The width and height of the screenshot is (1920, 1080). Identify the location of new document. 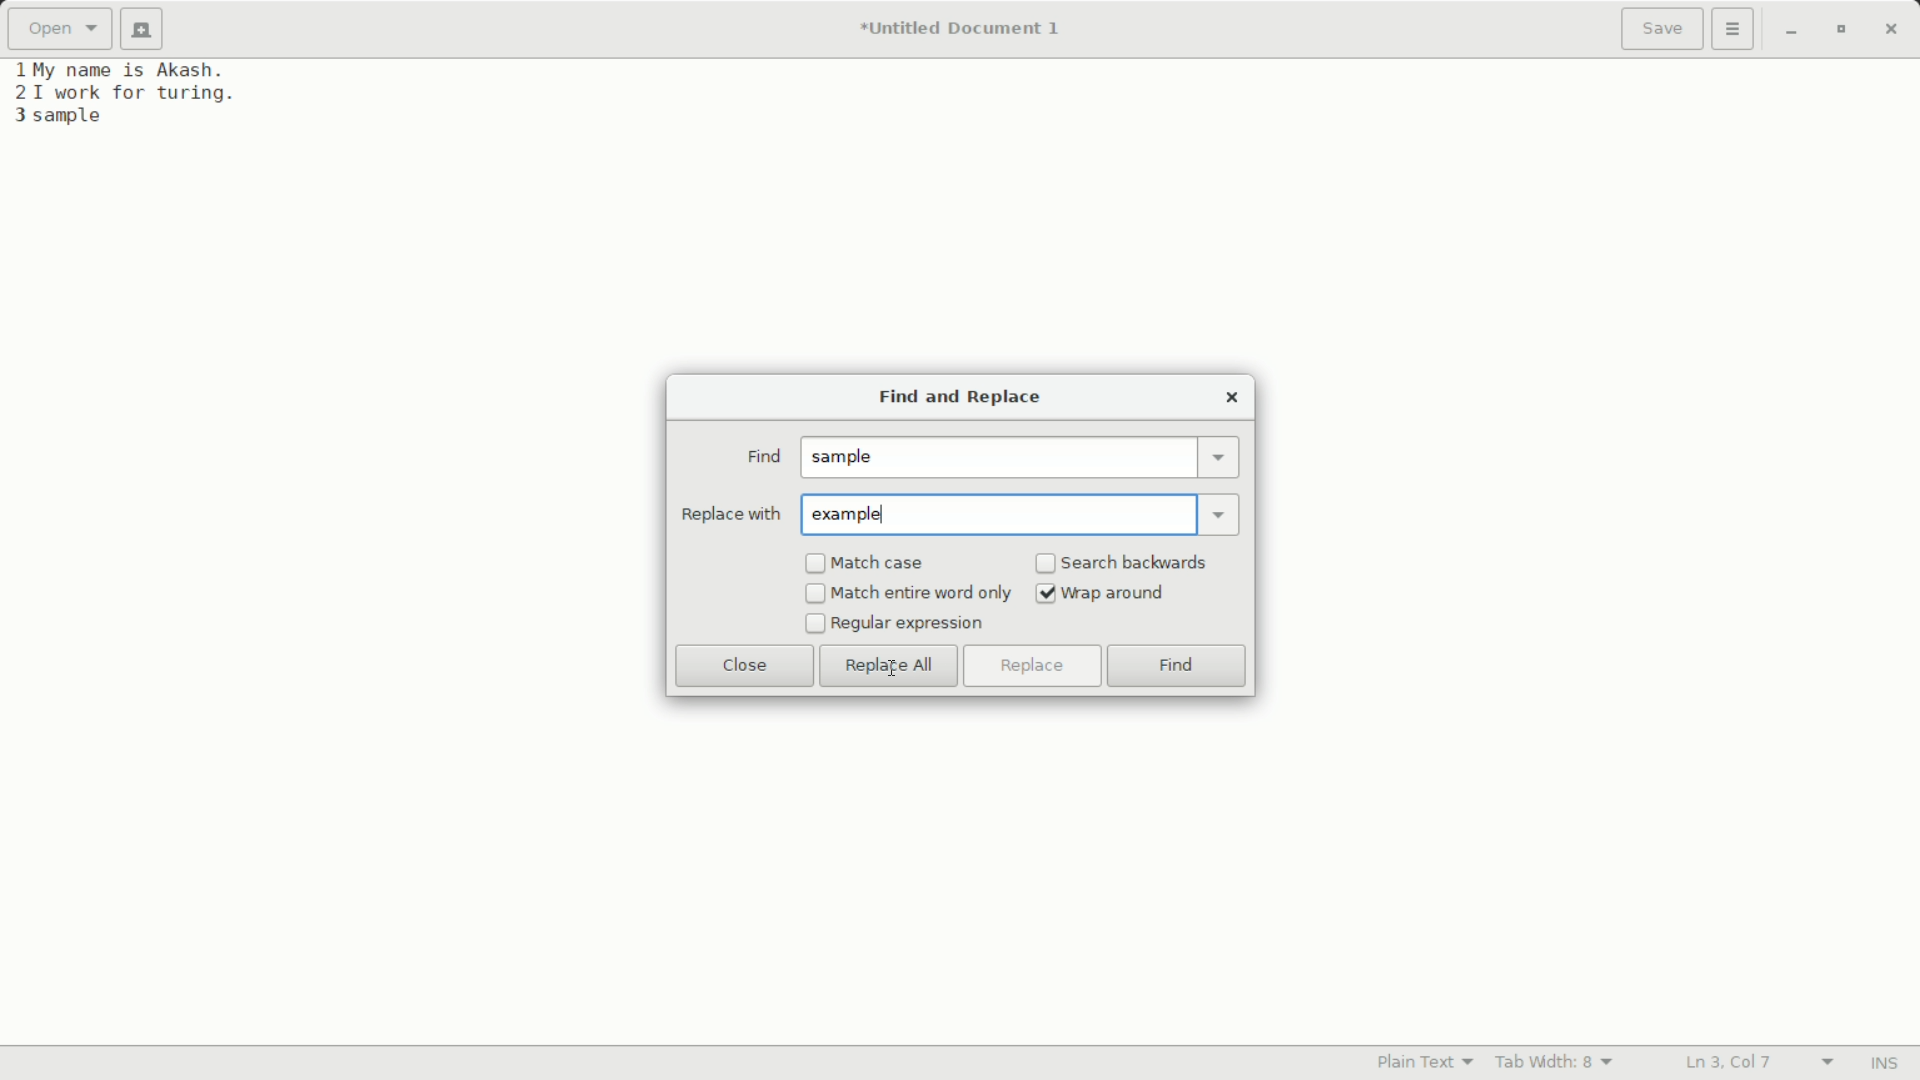
(148, 29).